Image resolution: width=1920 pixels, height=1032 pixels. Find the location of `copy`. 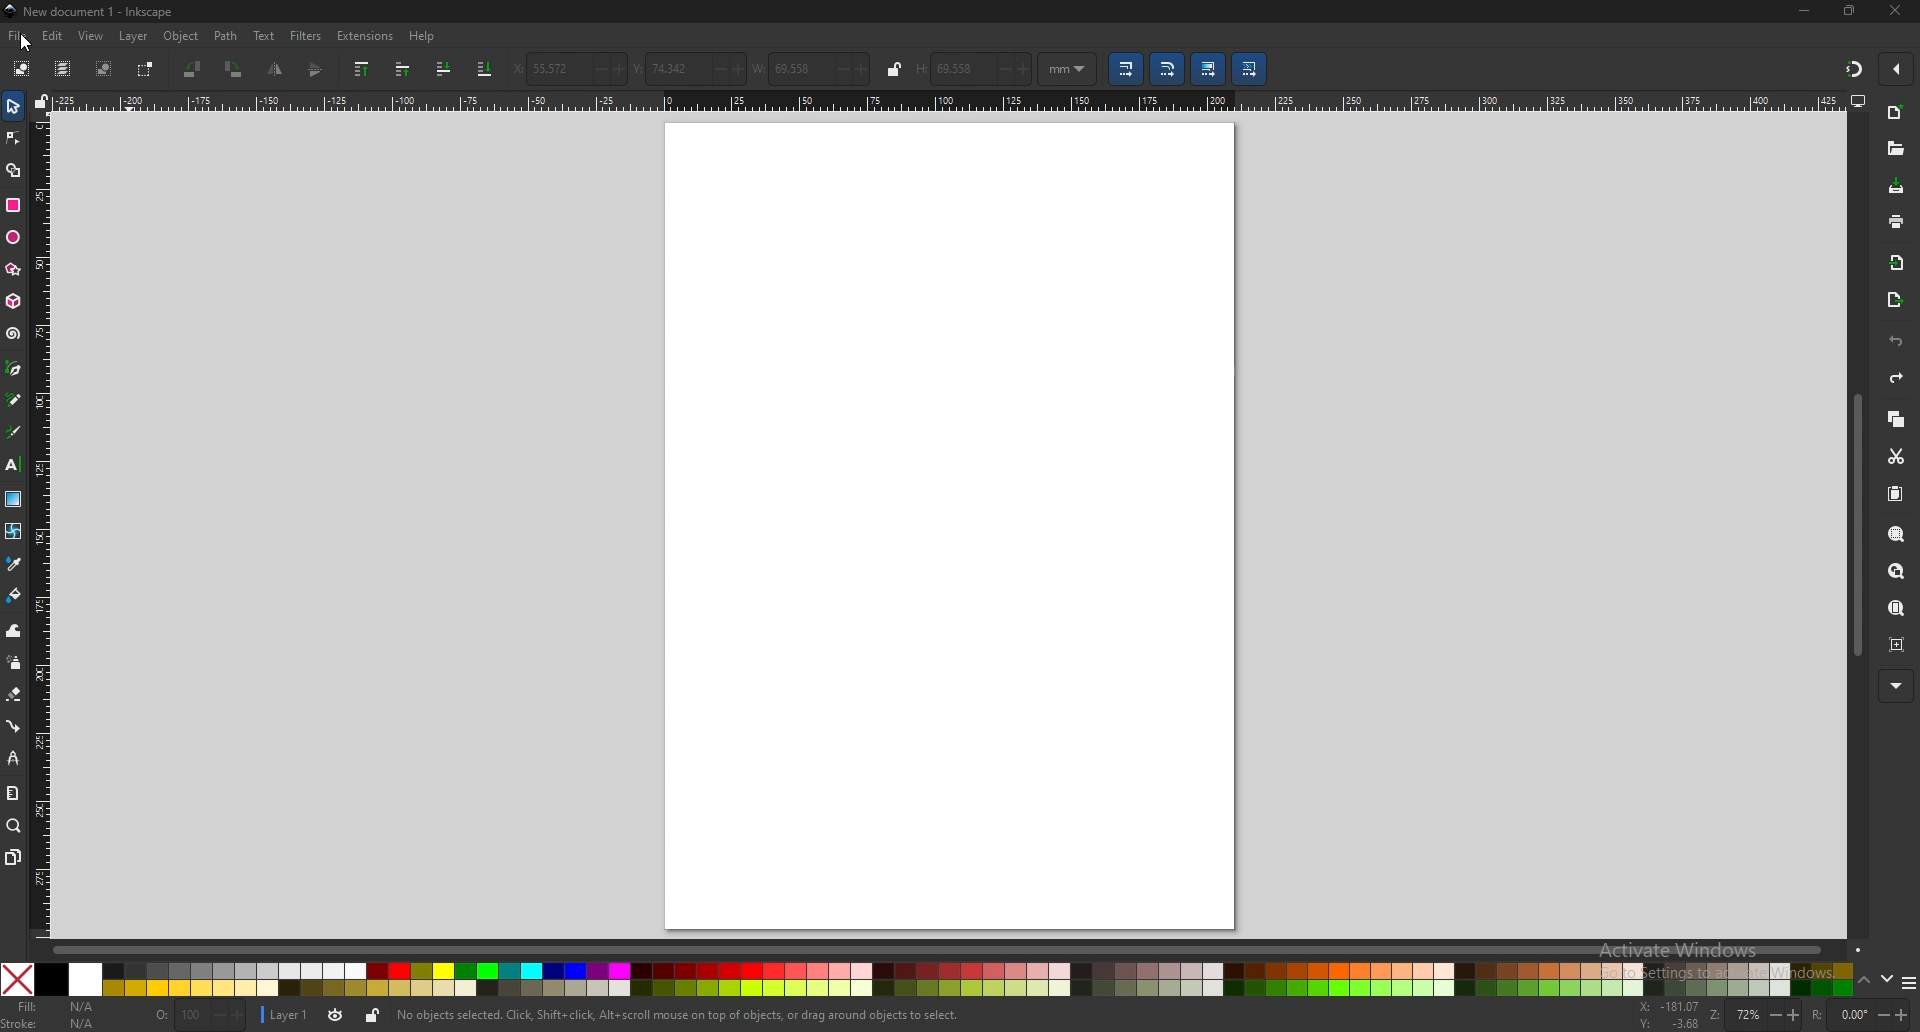

copy is located at coordinates (1897, 419).